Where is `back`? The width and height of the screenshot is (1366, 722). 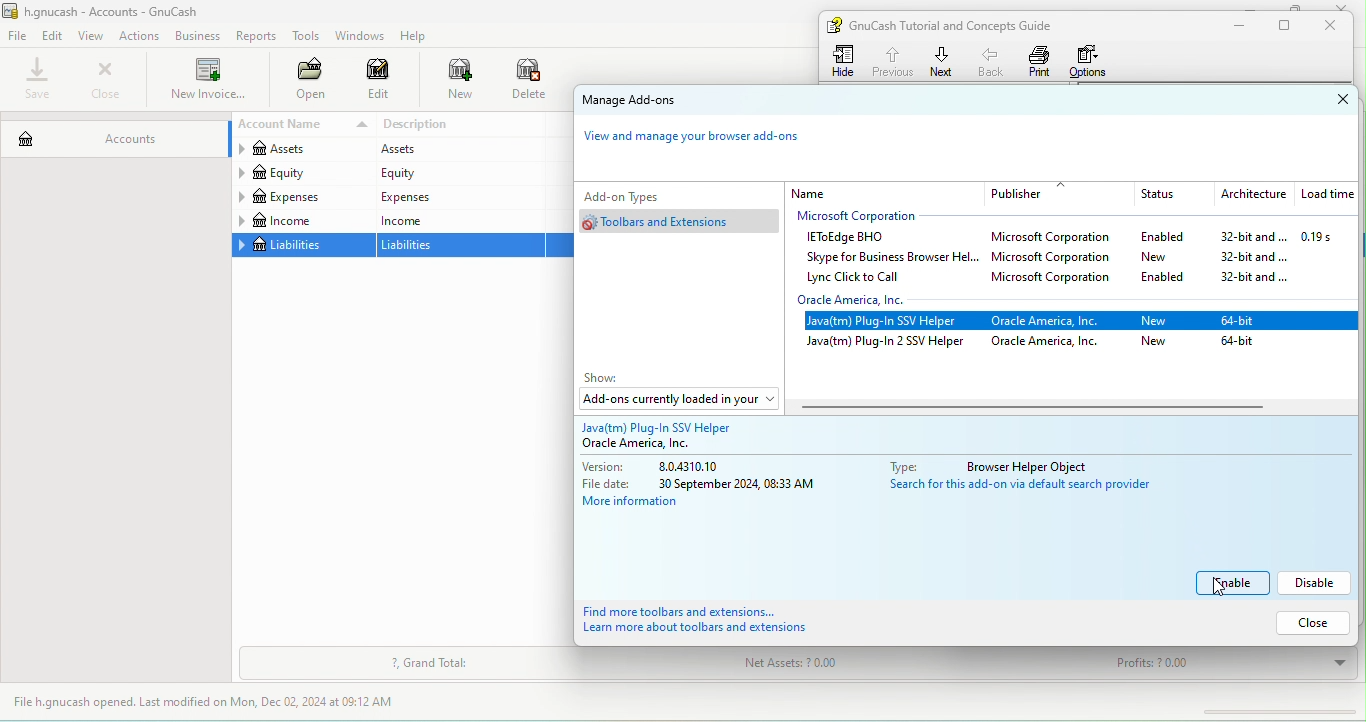
back is located at coordinates (993, 61).